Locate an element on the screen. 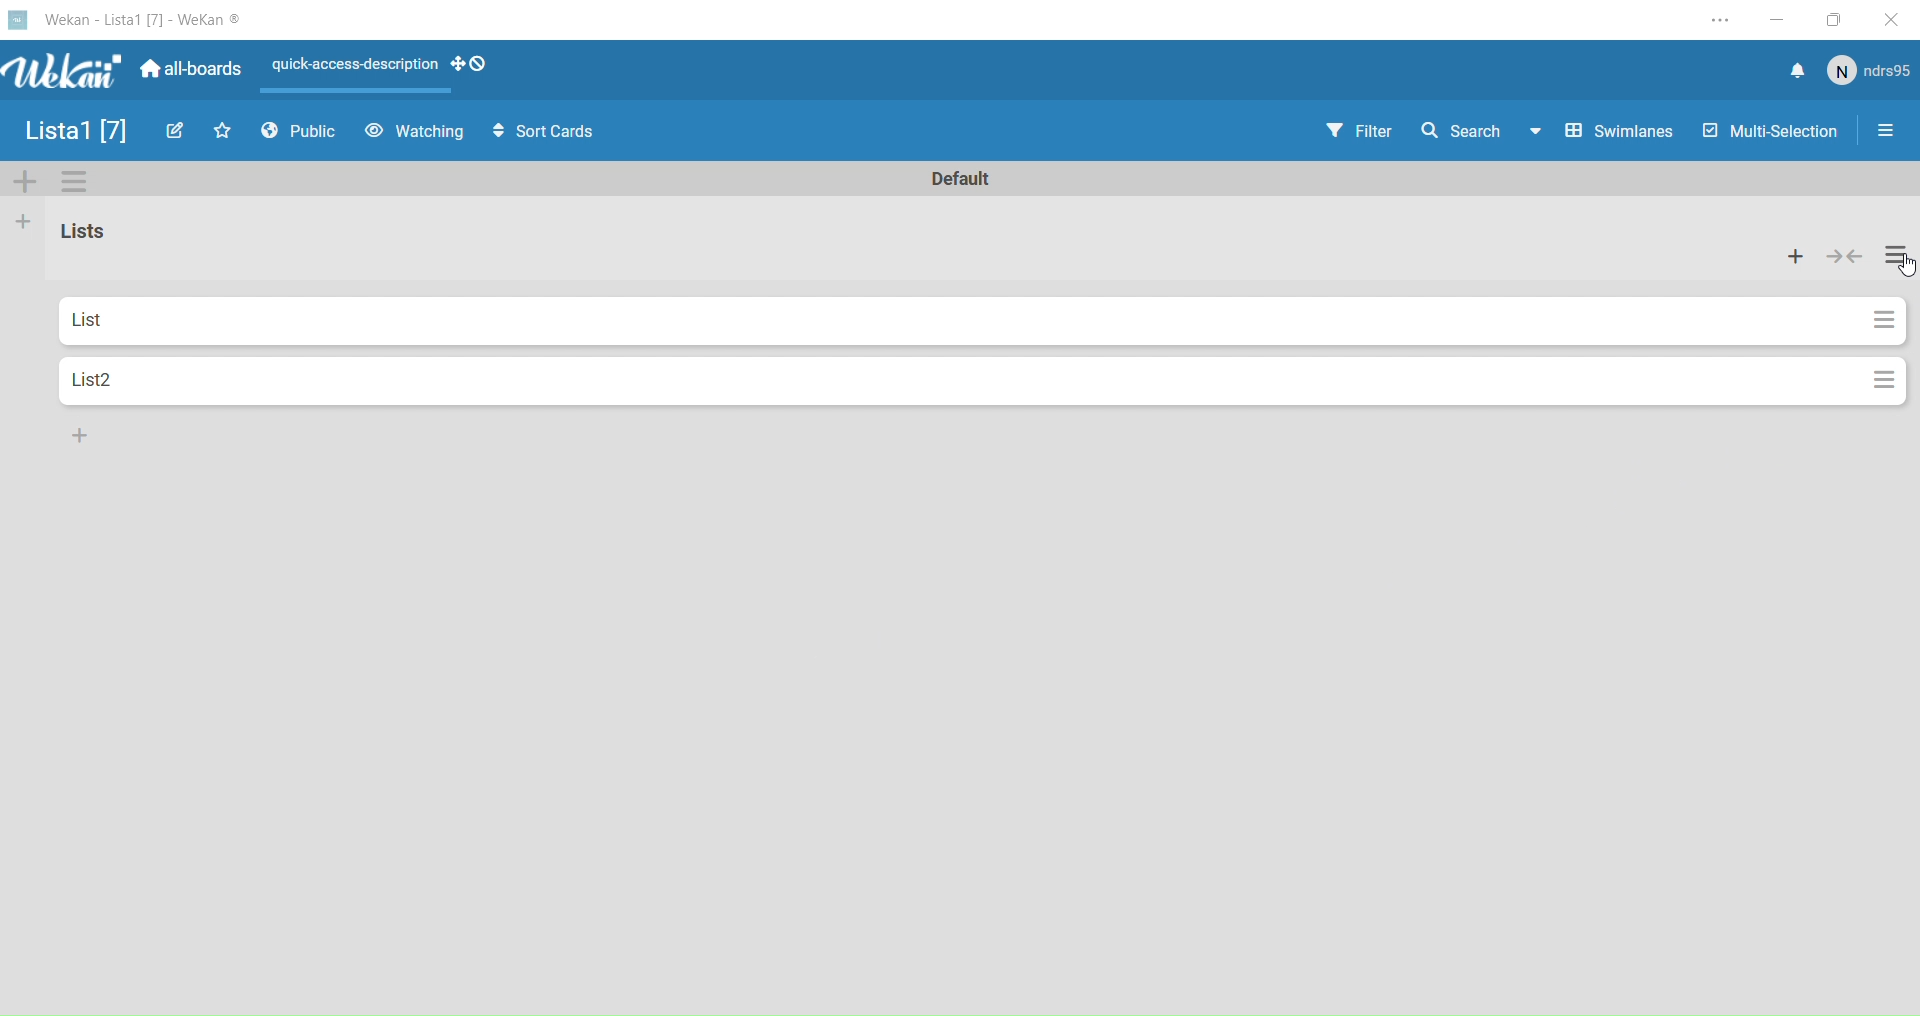 The image size is (1920, 1016). collapse is located at coordinates (1846, 257).